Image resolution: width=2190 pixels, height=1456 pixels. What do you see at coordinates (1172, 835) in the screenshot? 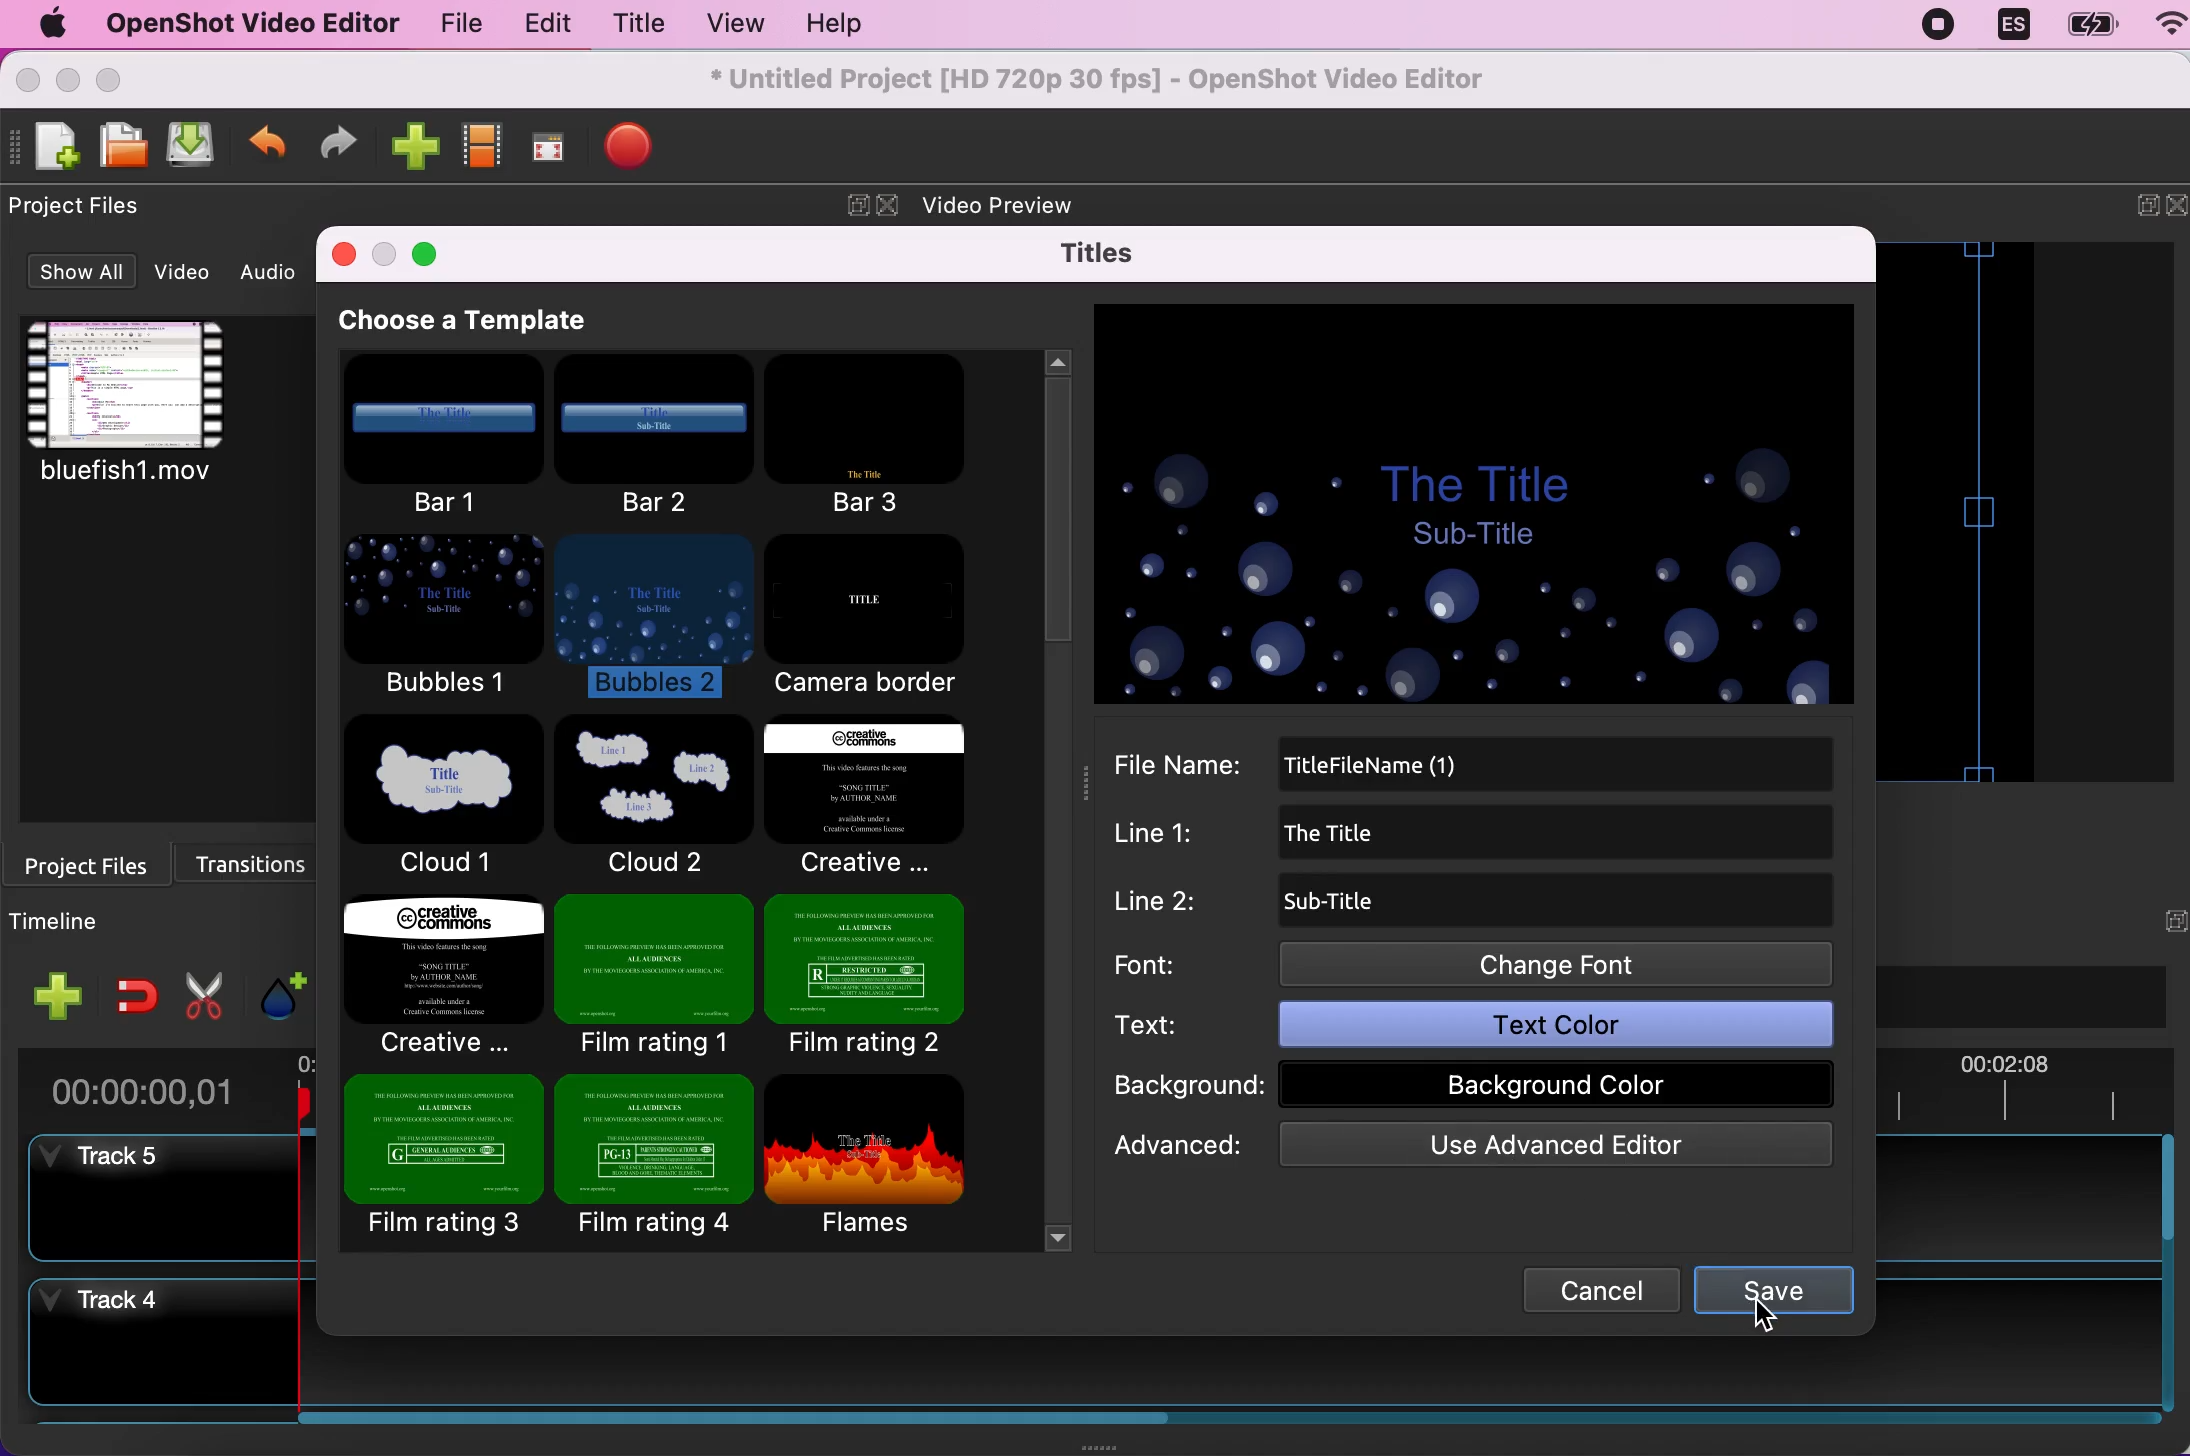
I see `line 1:` at bounding box center [1172, 835].